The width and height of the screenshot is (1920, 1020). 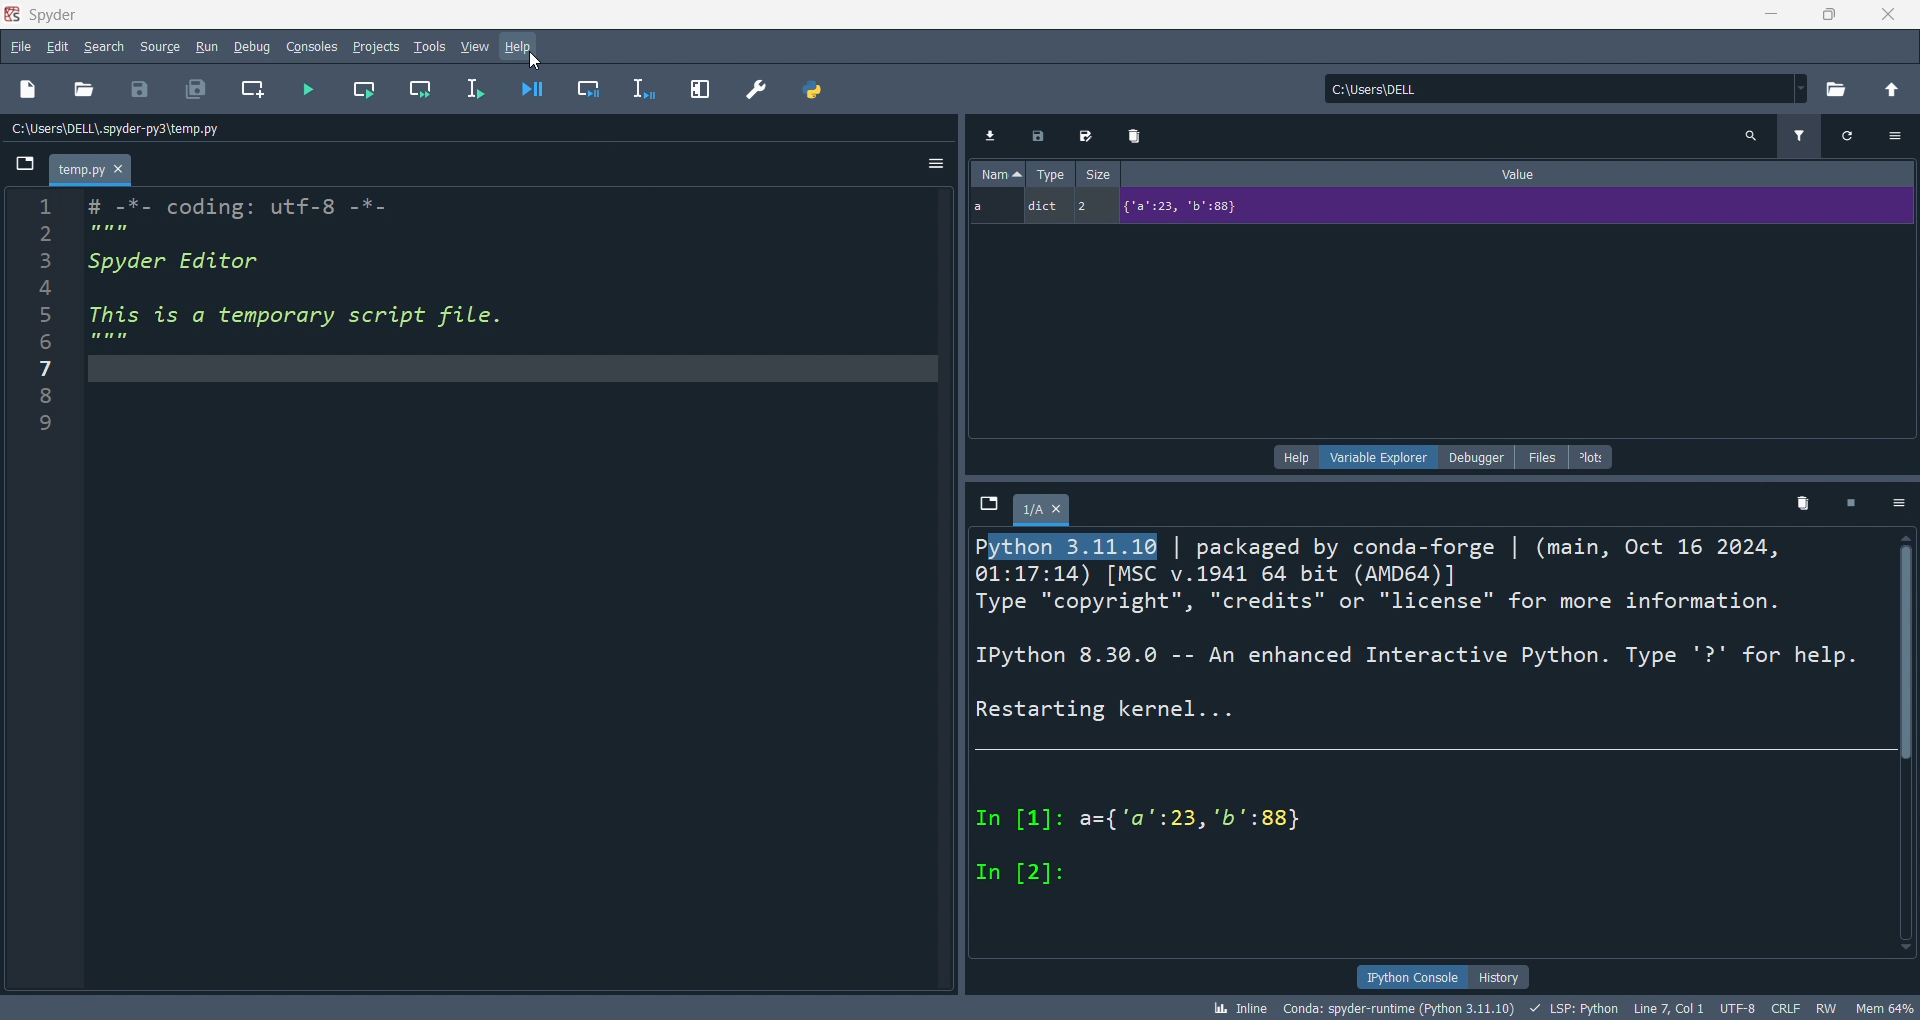 I want to click on Name, so click(x=998, y=173).